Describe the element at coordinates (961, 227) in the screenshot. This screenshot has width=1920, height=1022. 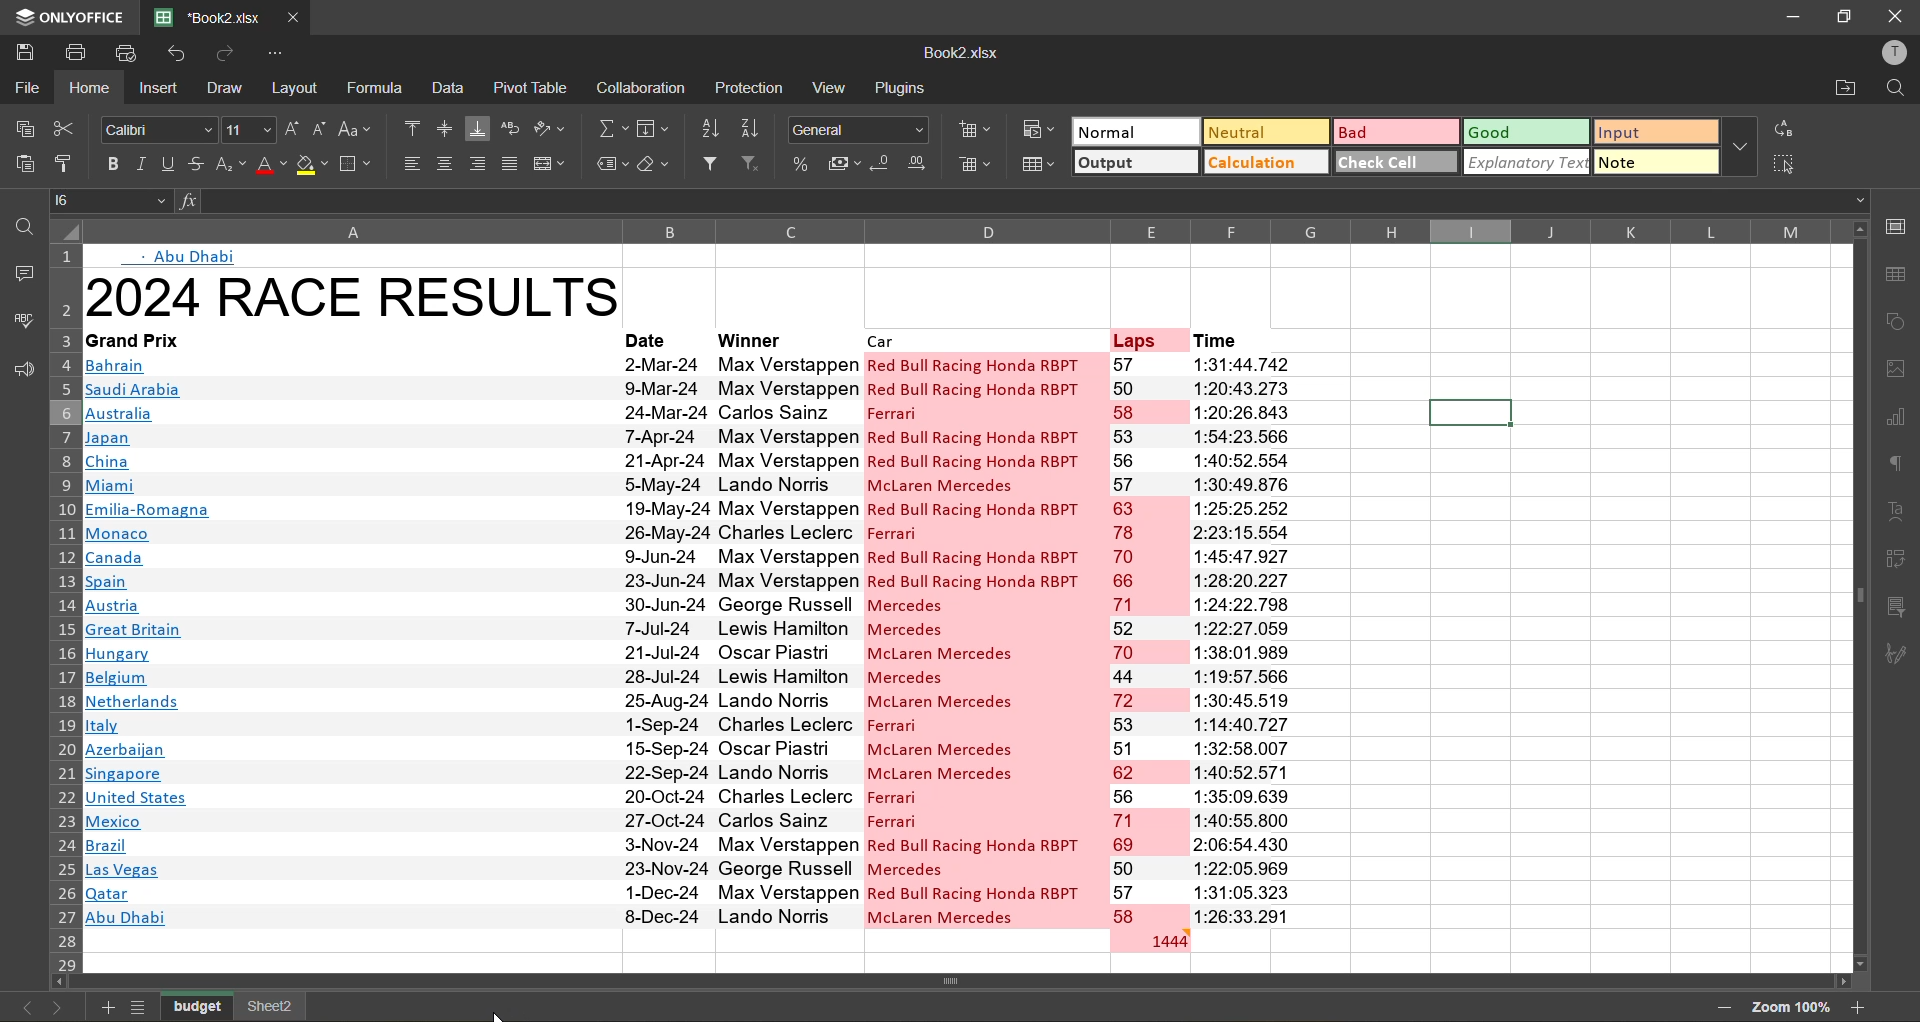
I see `column names` at that location.